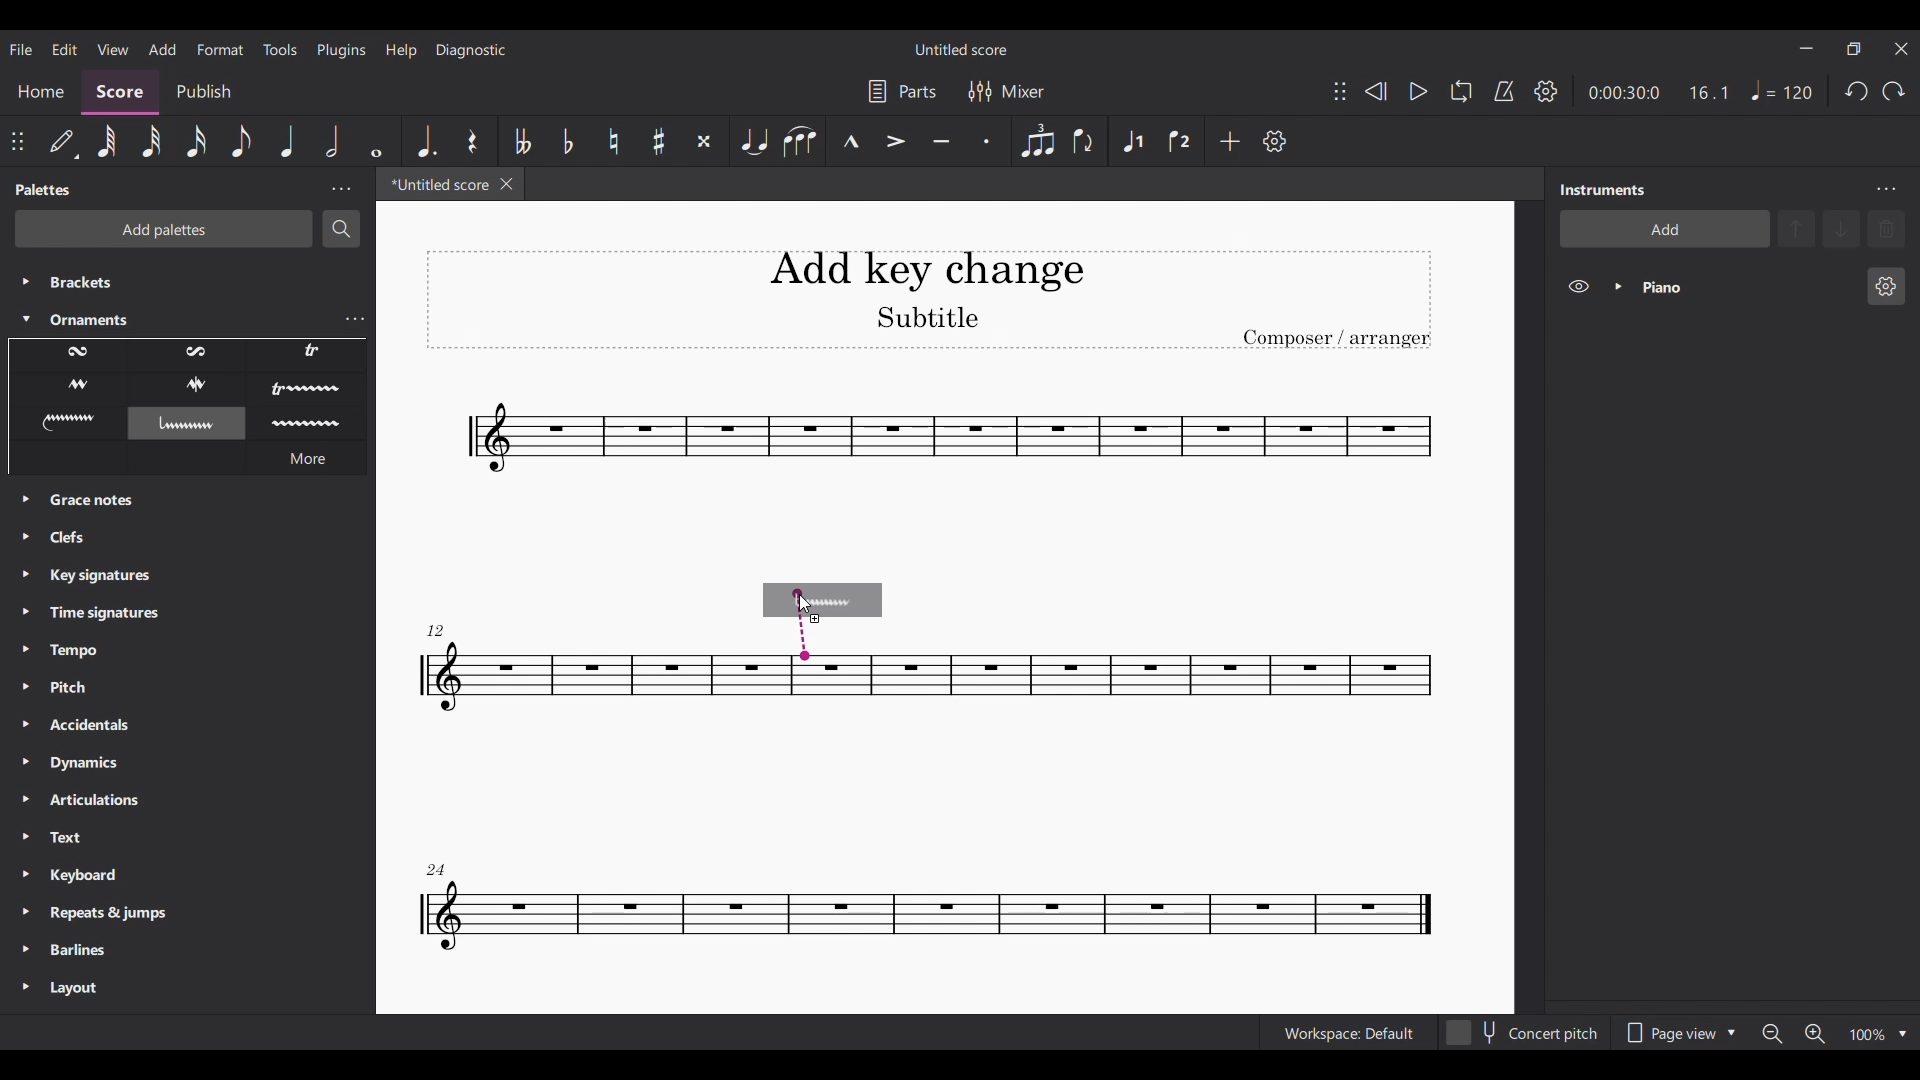 The image size is (1920, 1080). I want to click on Toggle natural, so click(611, 142).